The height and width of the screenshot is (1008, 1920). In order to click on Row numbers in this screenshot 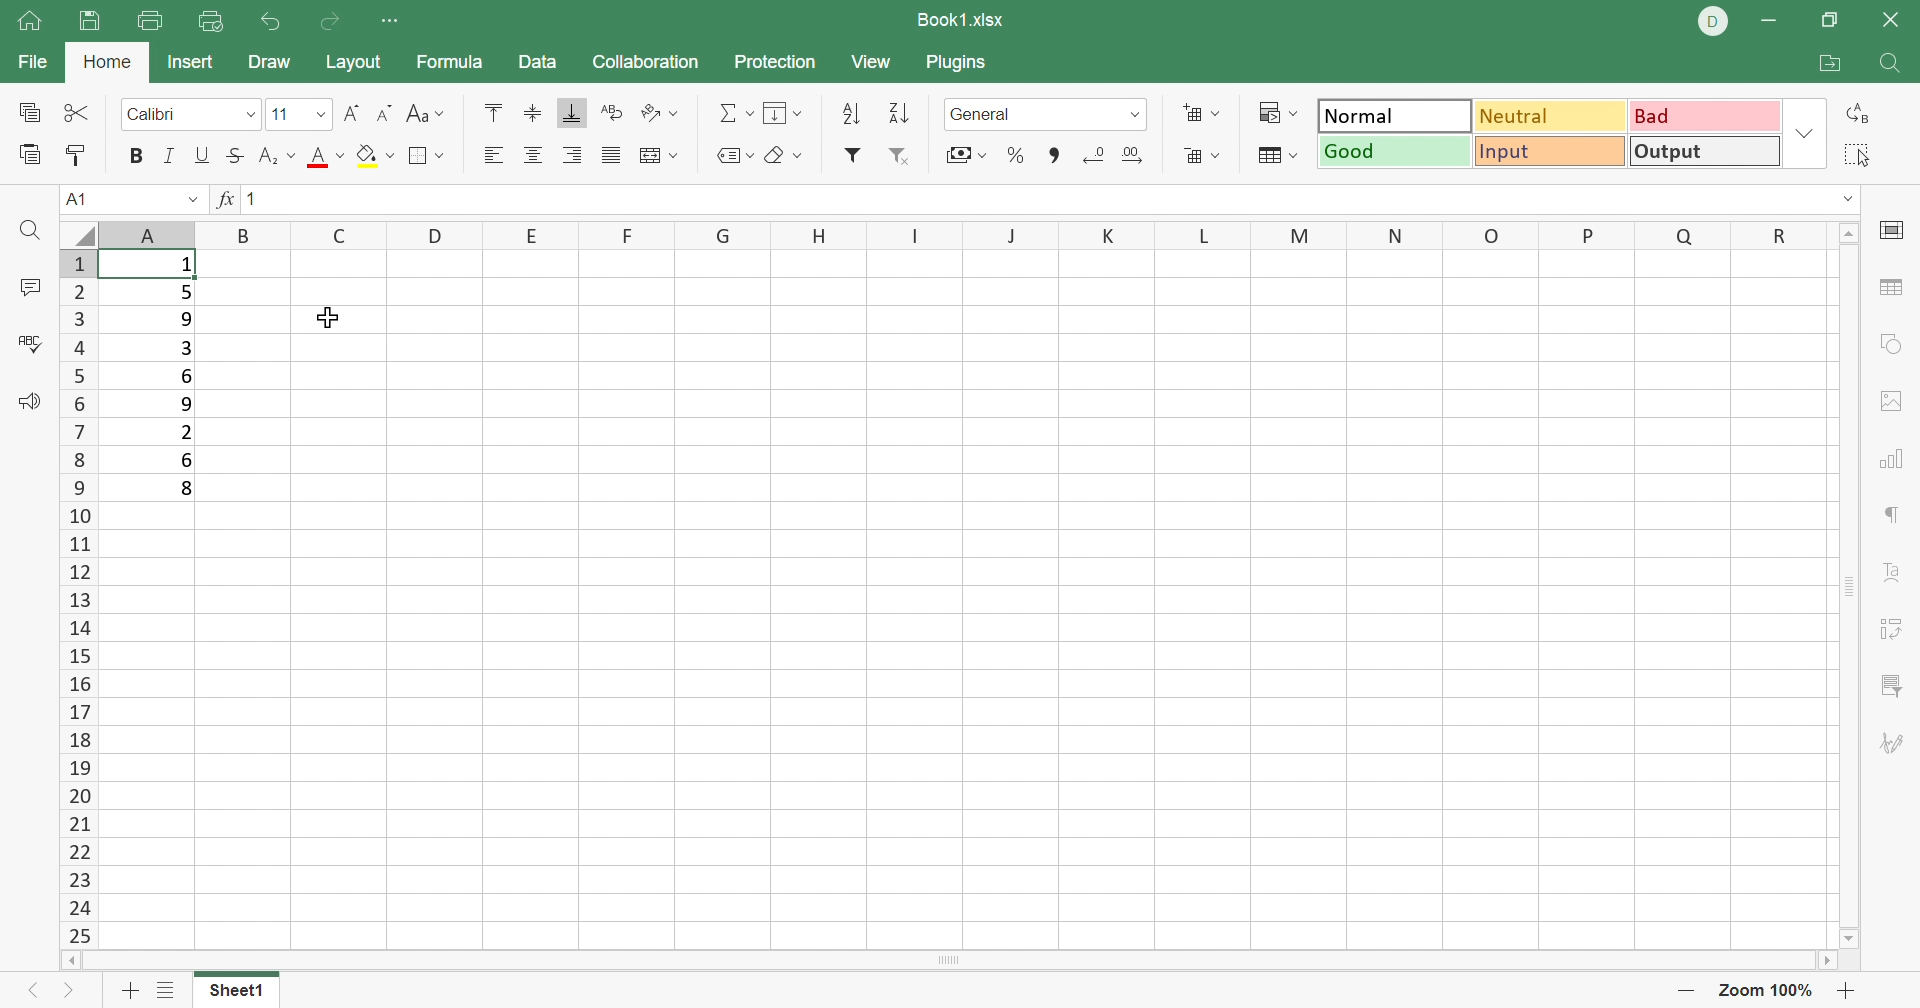, I will do `click(81, 598)`.